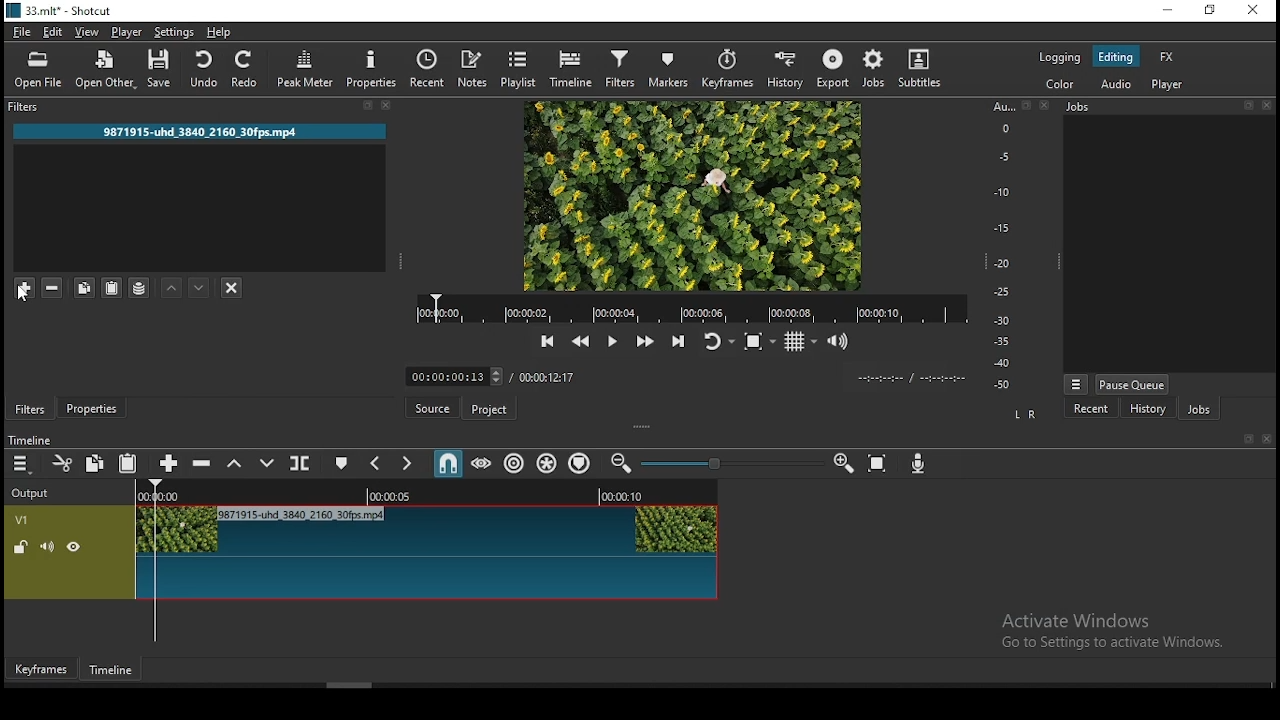 This screenshot has height=720, width=1280. Describe the element at coordinates (30, 410) in the screenshot. I see `filters` at that location.